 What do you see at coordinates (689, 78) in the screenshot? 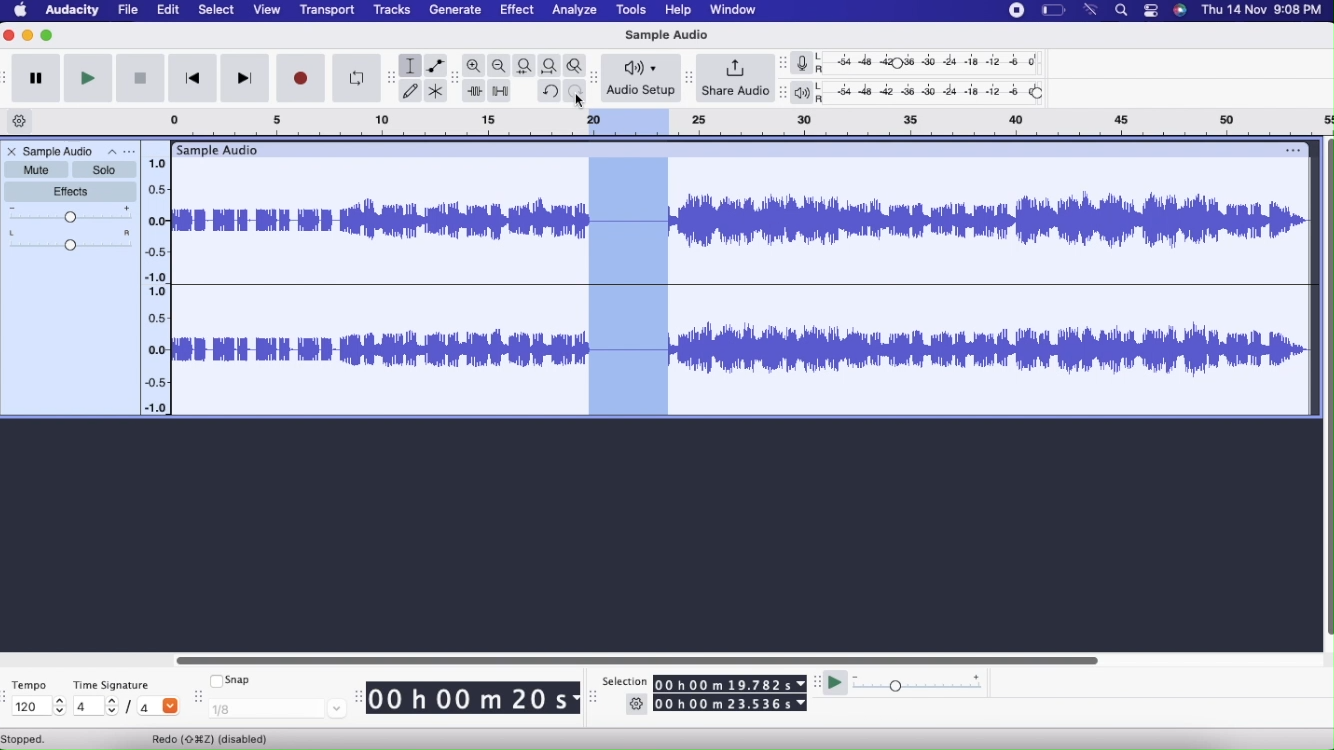
I see `move toolbar` at bounding box center [689, 78].